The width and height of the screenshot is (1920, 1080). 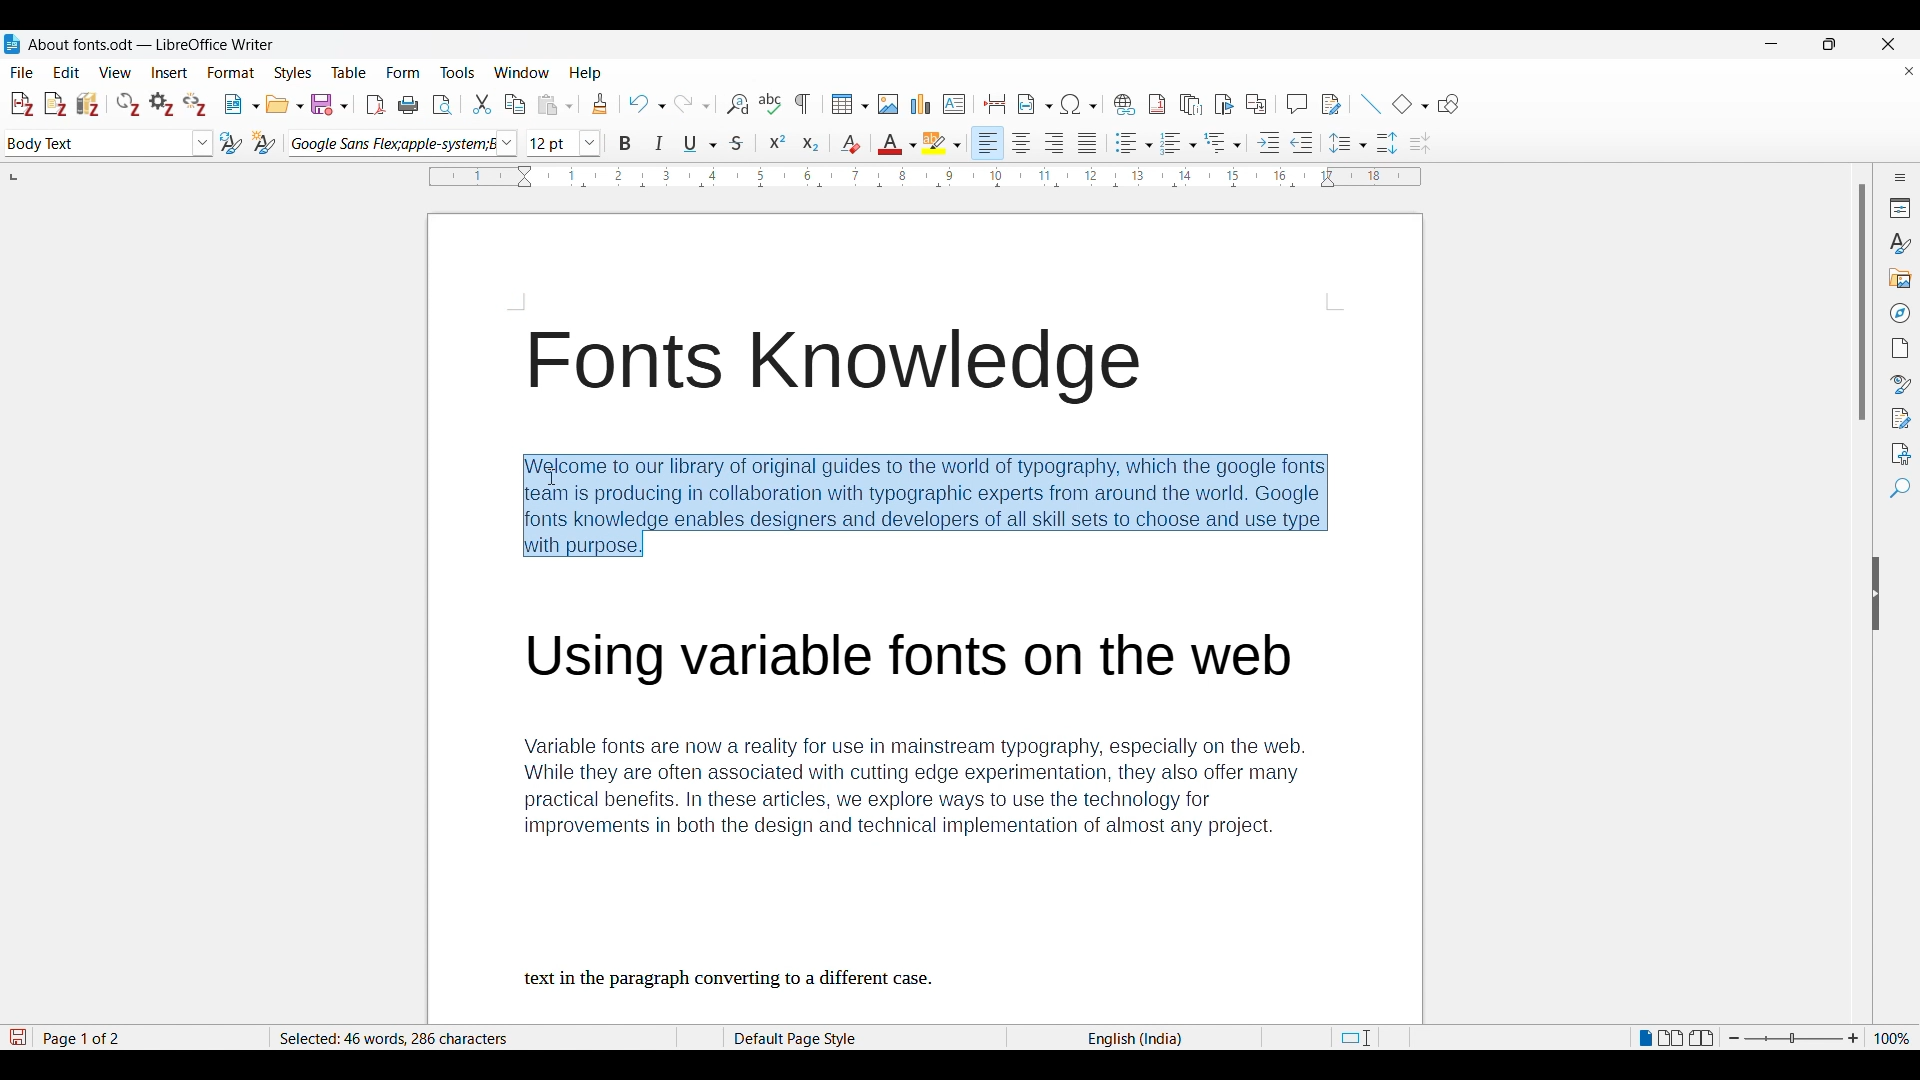 I want to click on Add\Edit bibliography, so click(x=88, y=104).